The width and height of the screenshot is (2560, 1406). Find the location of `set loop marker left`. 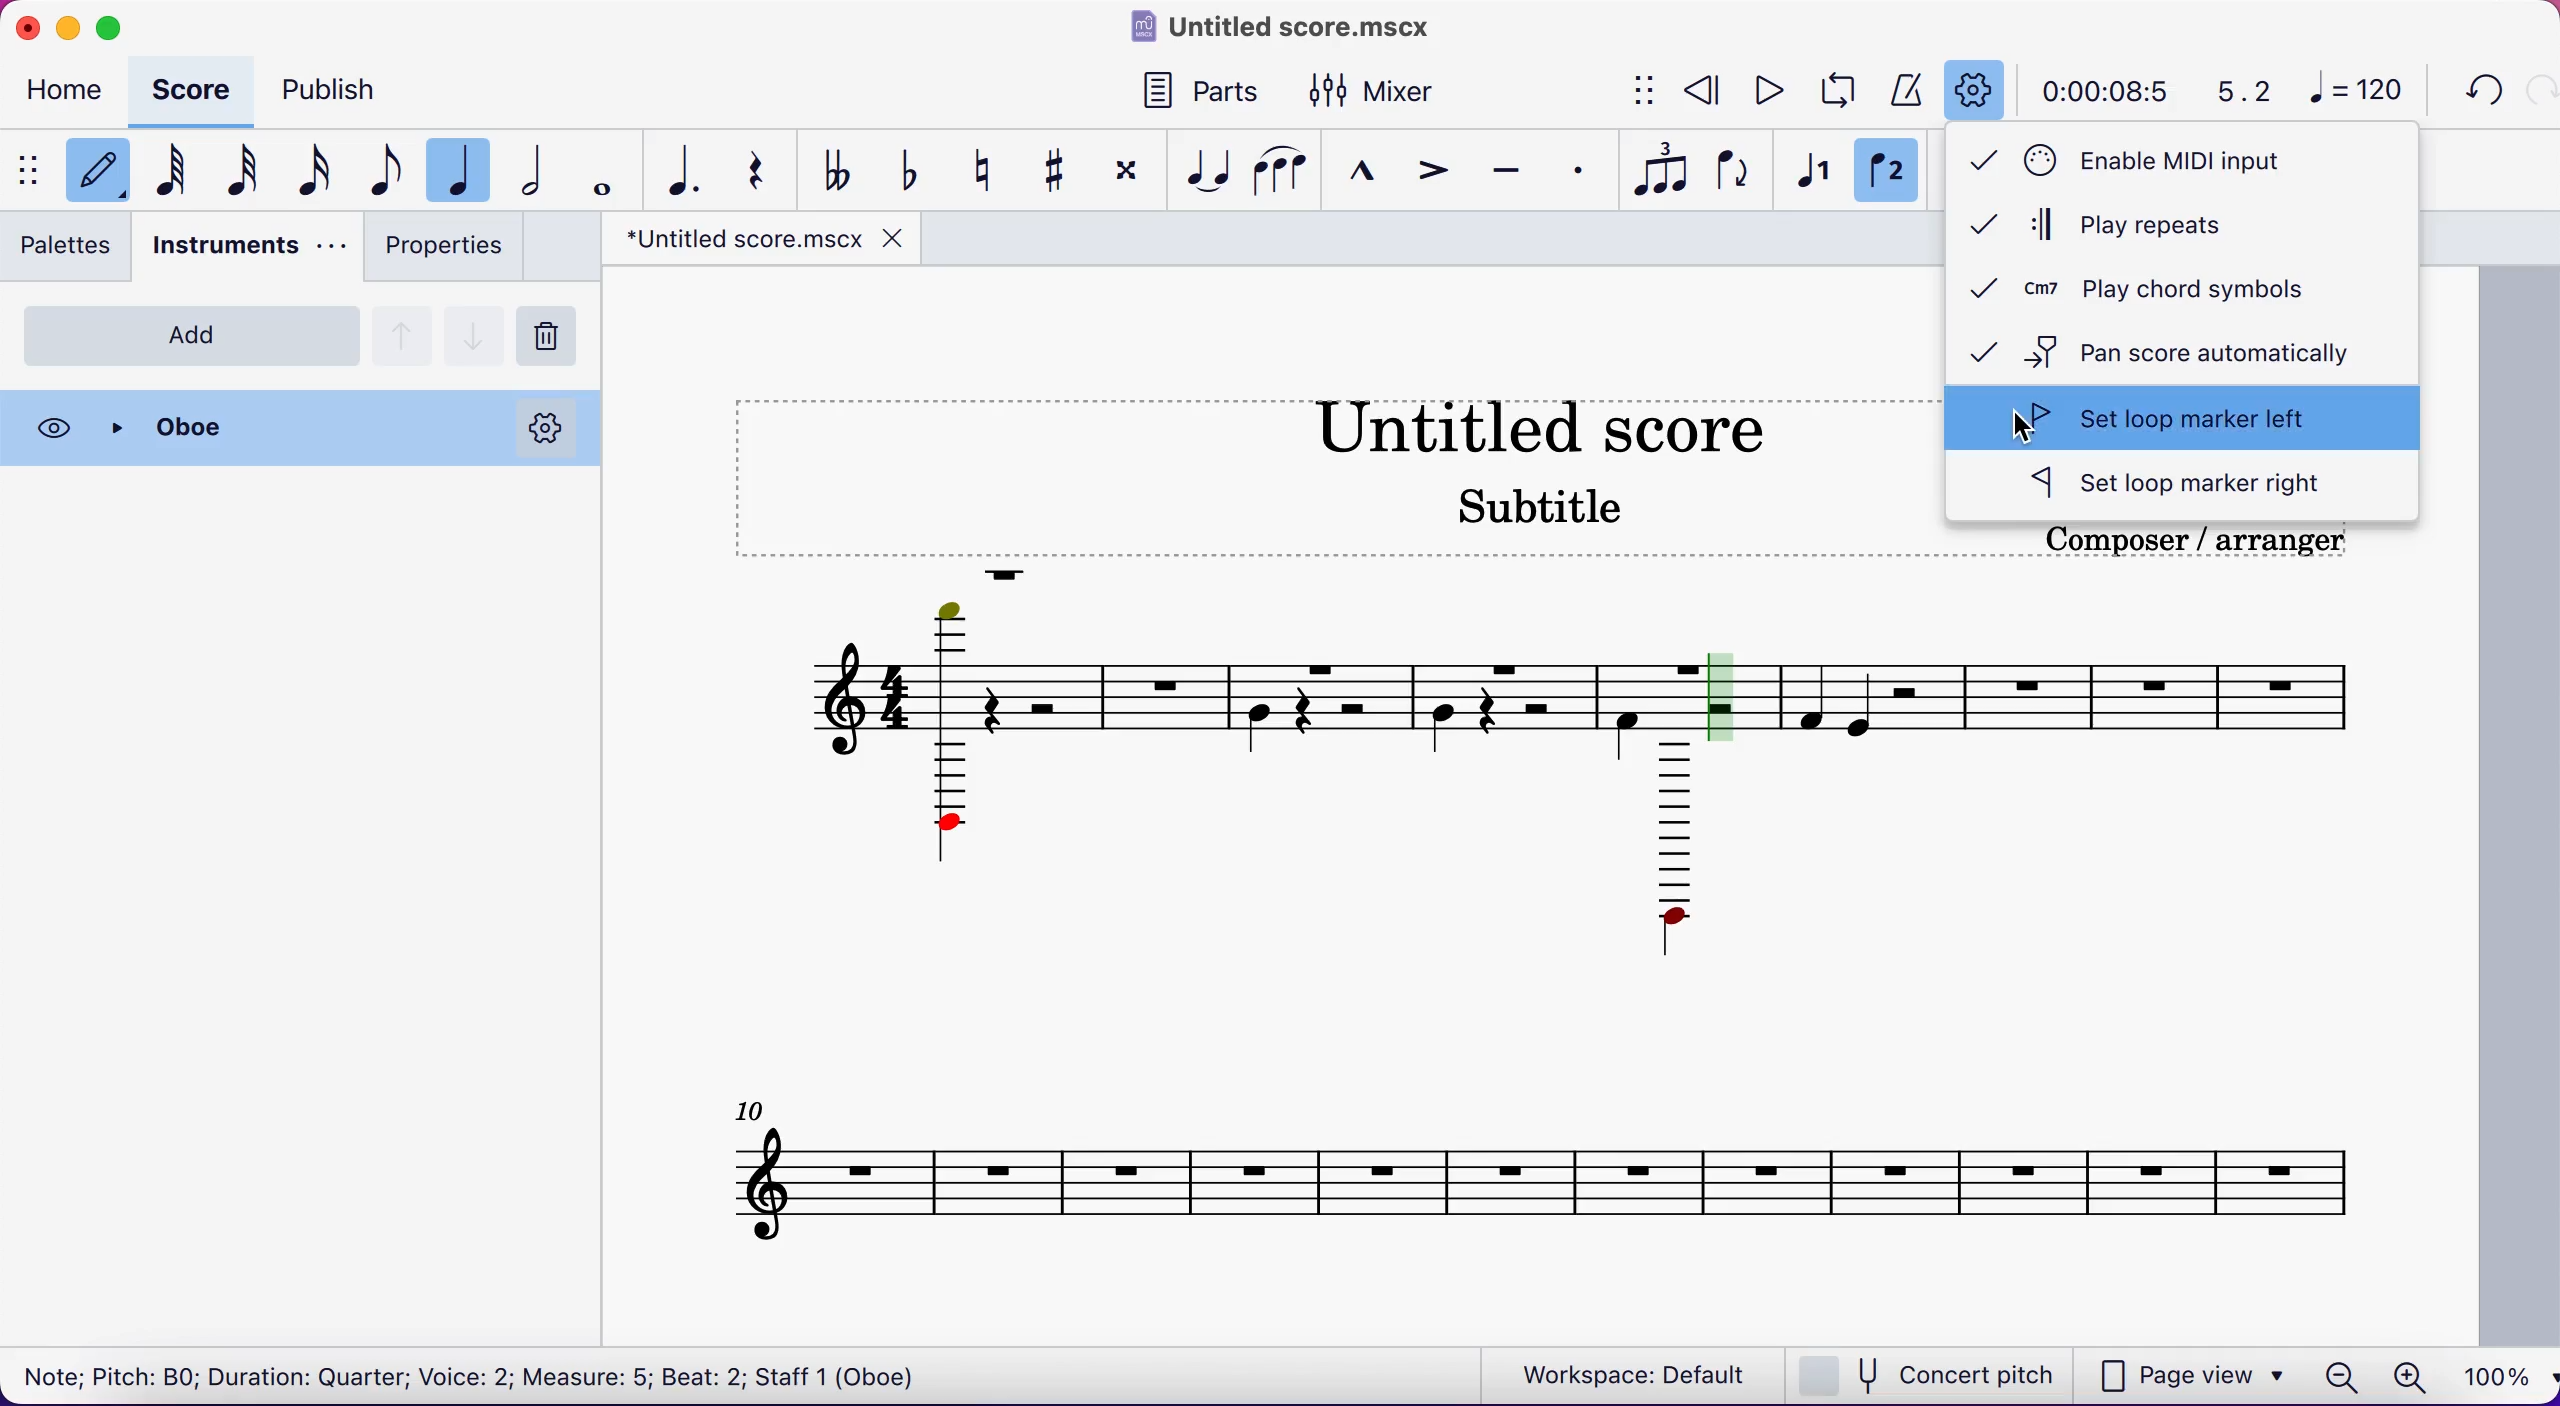

set loop marker left is located at coordinates (2182, 419).